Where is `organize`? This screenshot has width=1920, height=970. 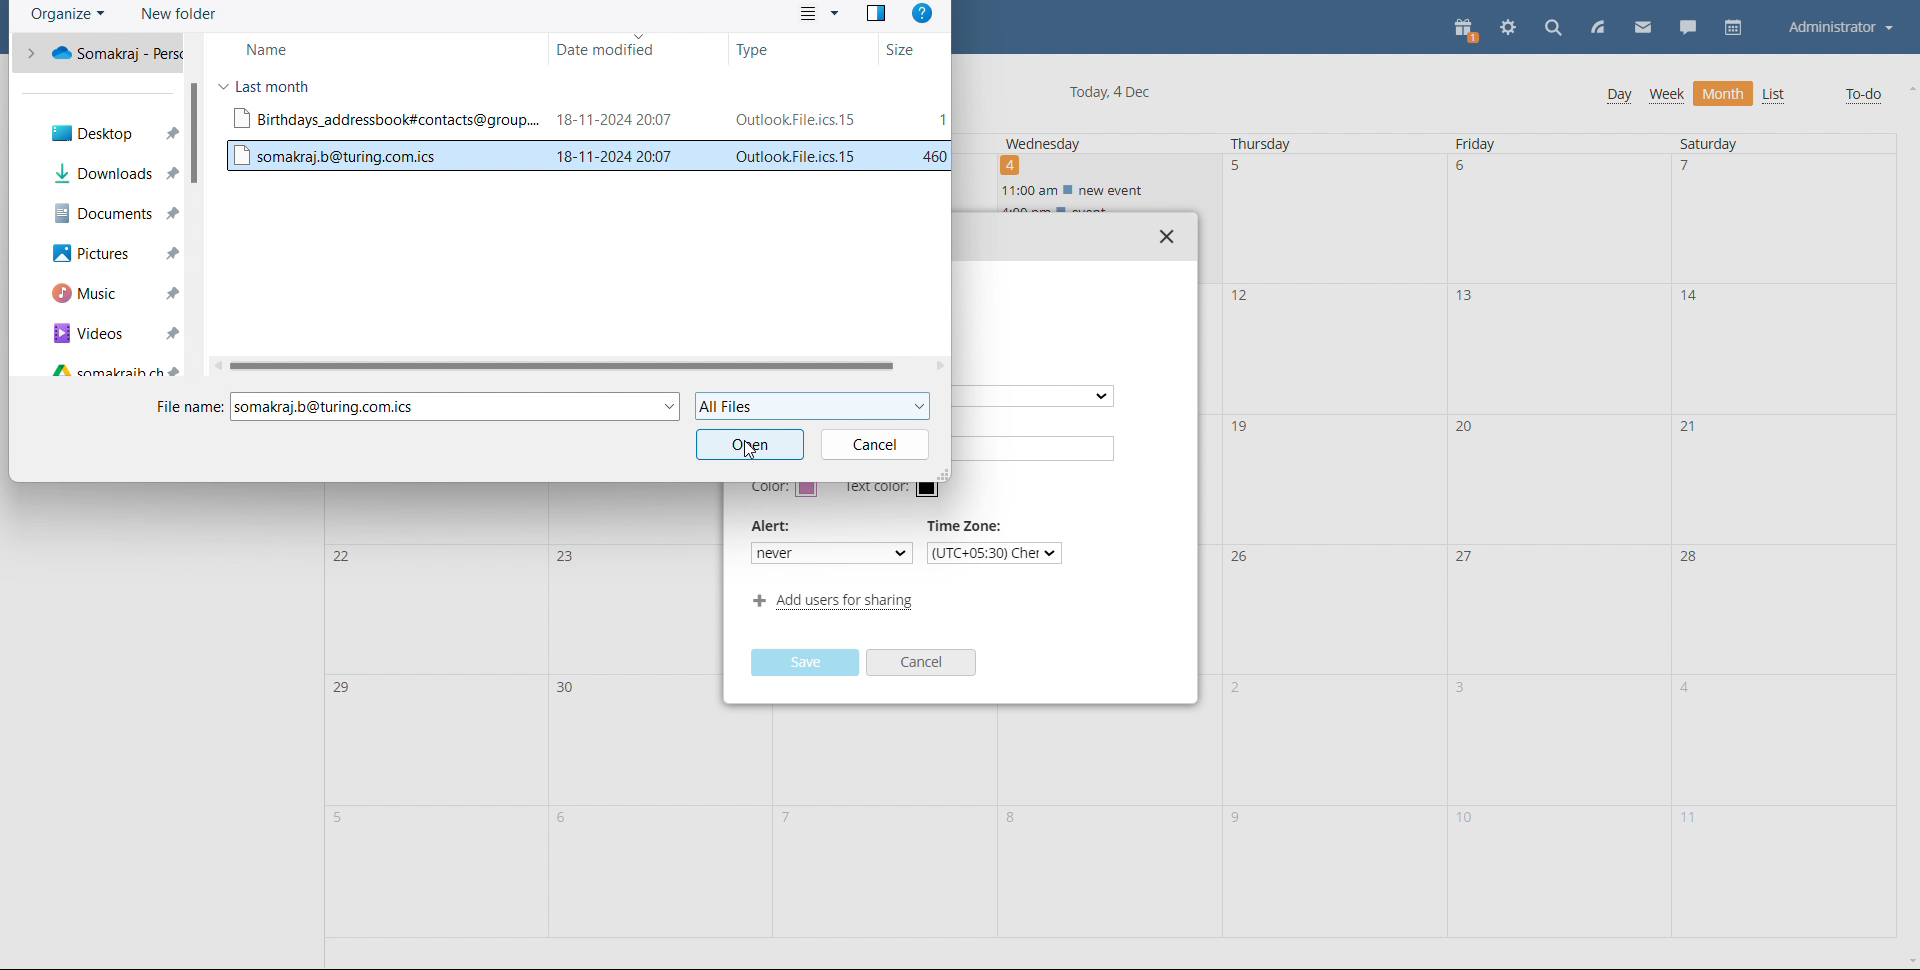 organize is located at coordinates (69, 15).